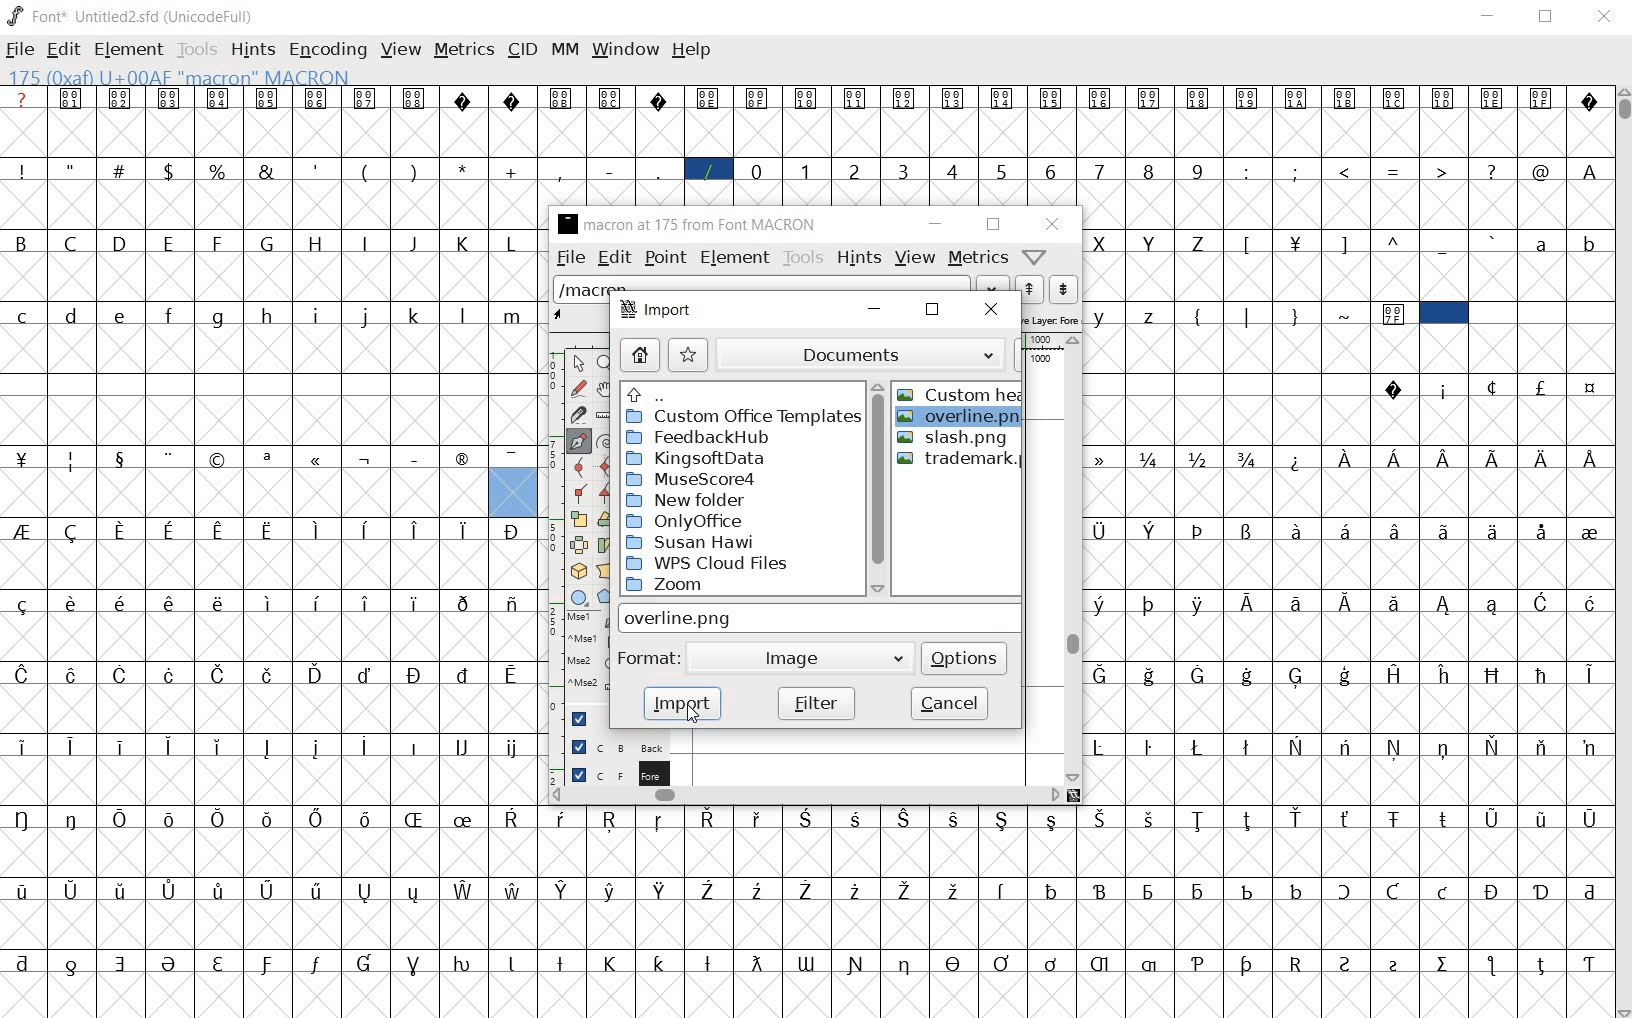 The image size is (1632, 1018). Describe the element at coordinates (461, 456) in the screenshot. I see `Symbol` at that location.